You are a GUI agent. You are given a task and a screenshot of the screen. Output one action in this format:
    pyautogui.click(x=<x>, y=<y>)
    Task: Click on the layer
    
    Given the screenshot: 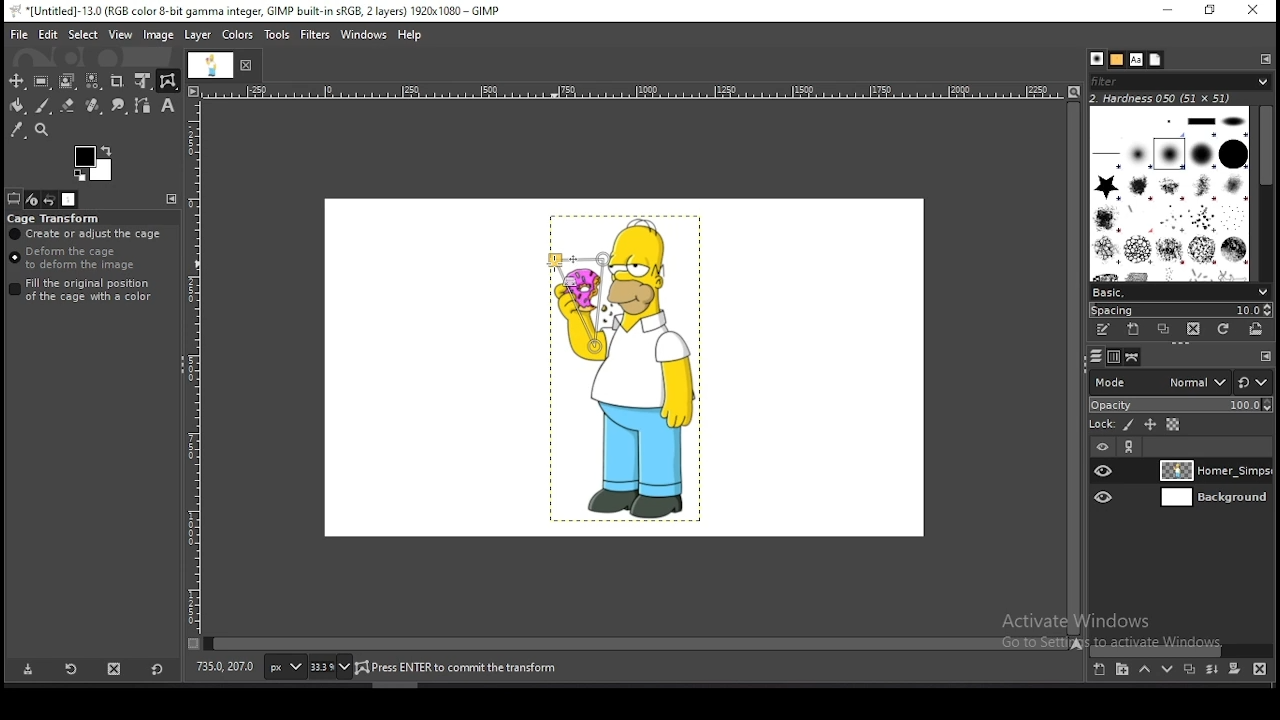 What is the action you would take?
    pyautogui.click(x=199, y=36)
    